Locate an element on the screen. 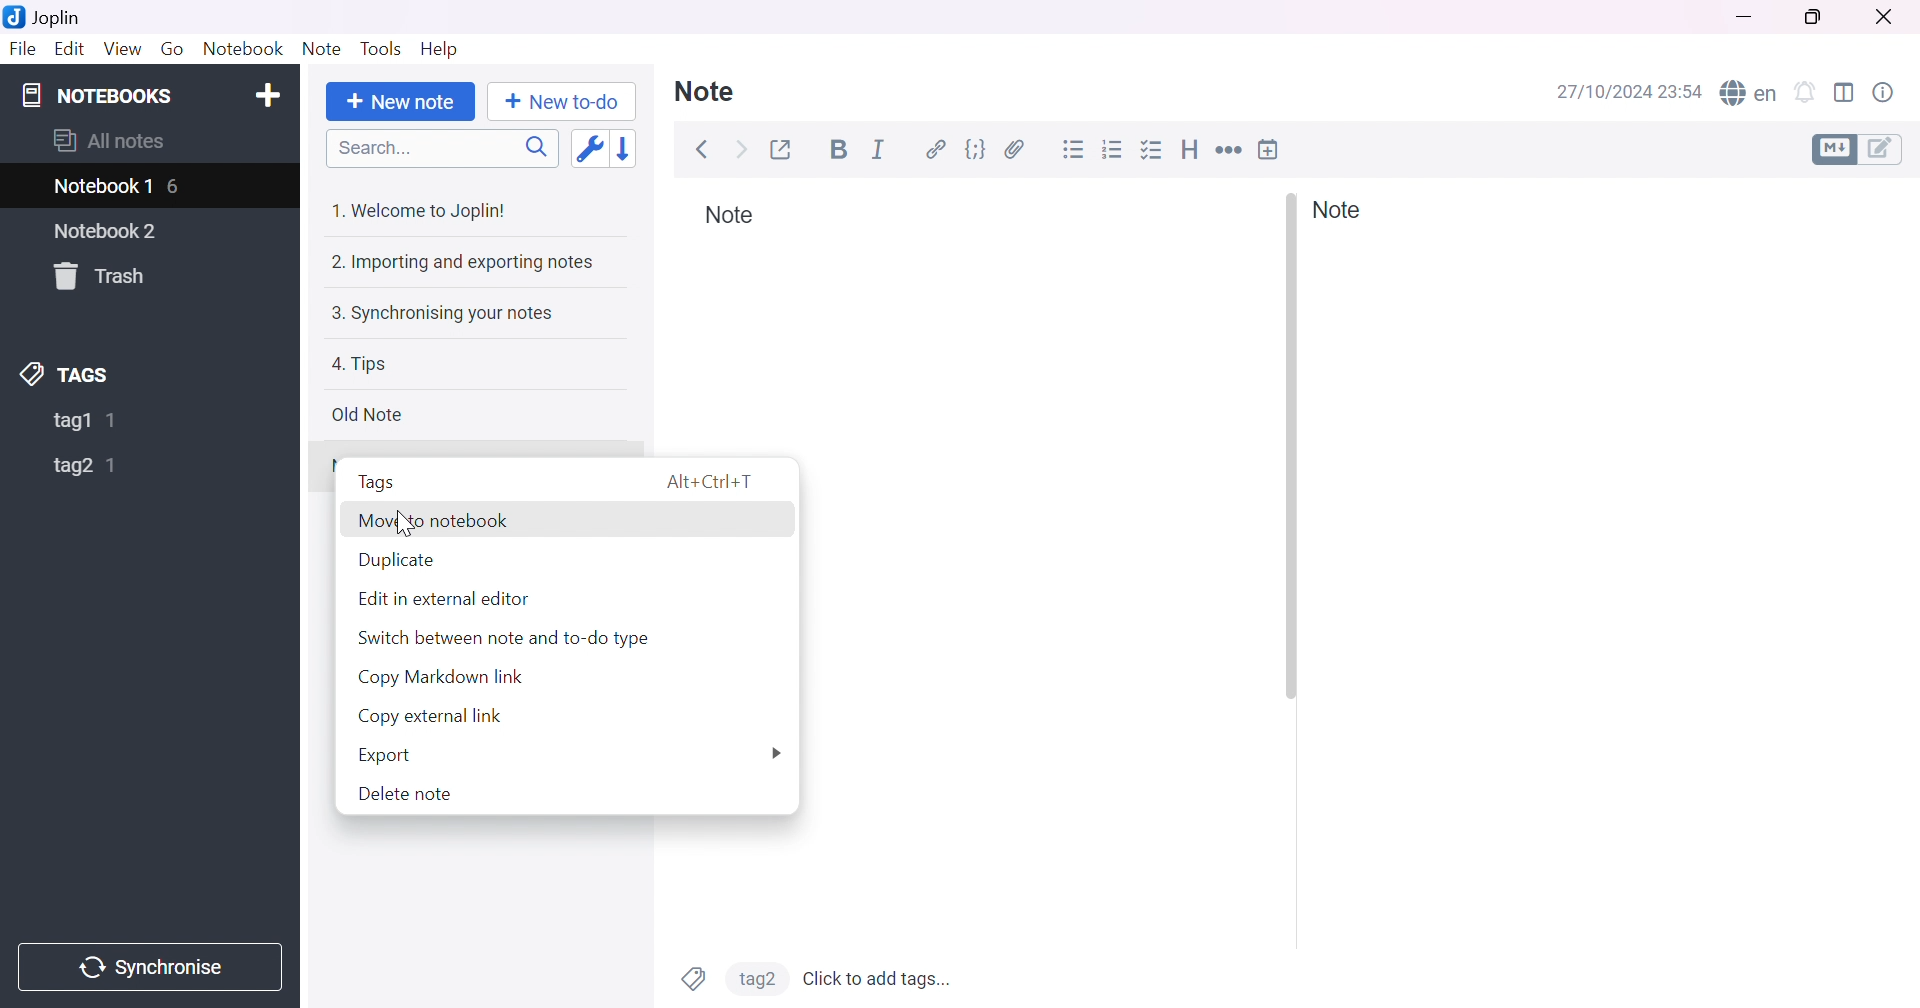 The height and width of the screenshot is (1008, 1920). Export is located at coordinates (382, 758).